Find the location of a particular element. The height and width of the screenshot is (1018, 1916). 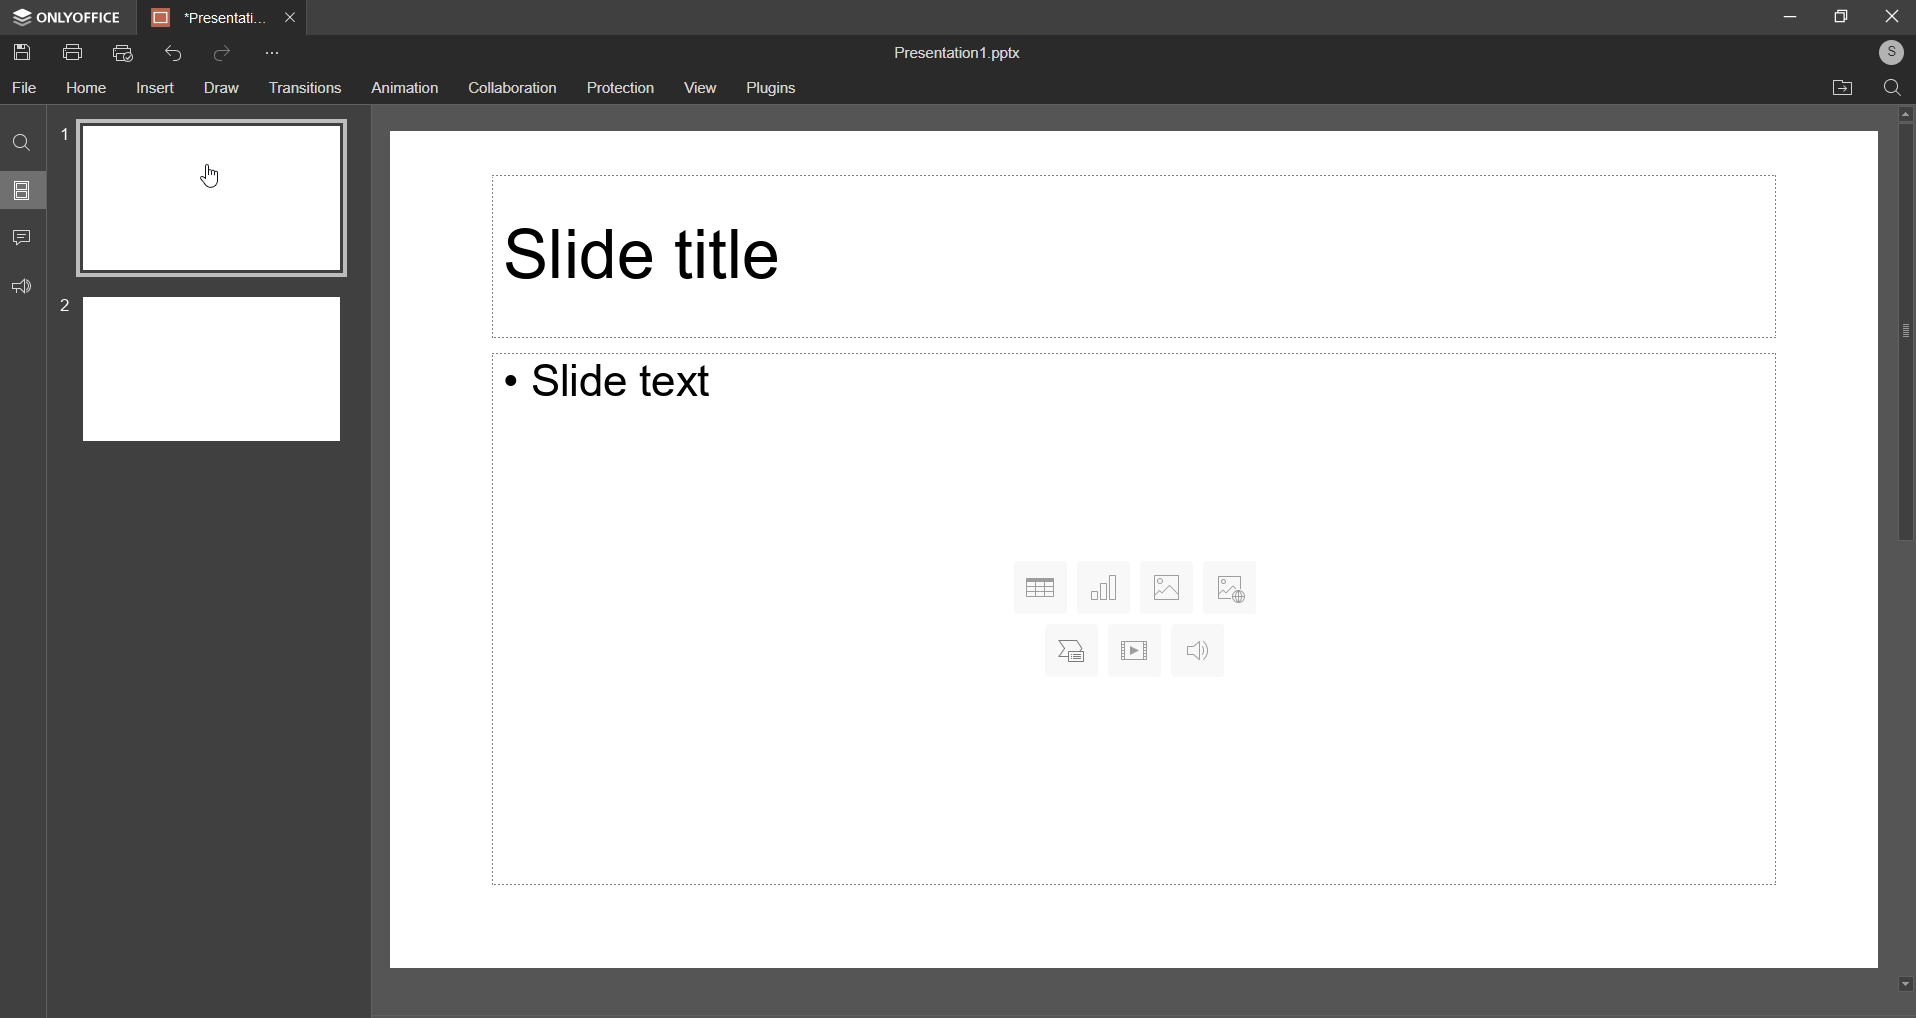

Close Tab is located at coordinates (292, 16).